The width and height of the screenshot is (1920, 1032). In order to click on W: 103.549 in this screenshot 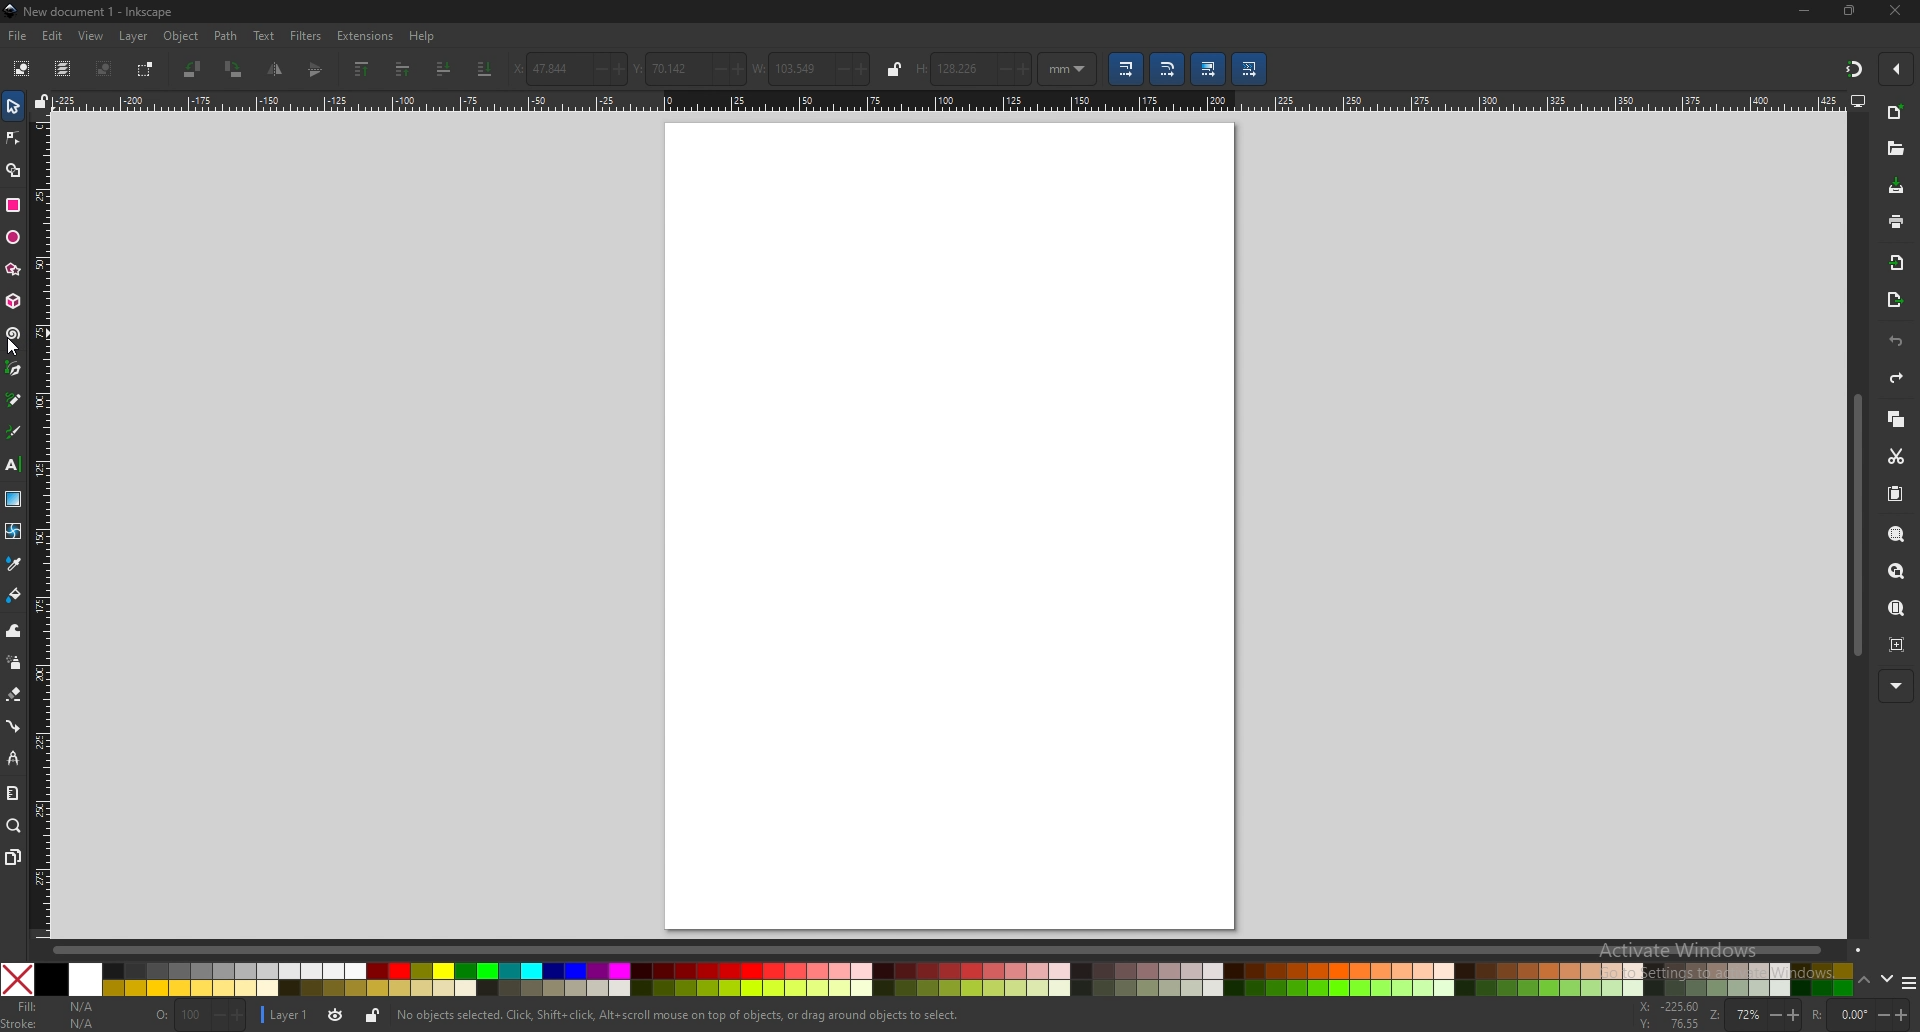, I will do `click(811, 68)`.